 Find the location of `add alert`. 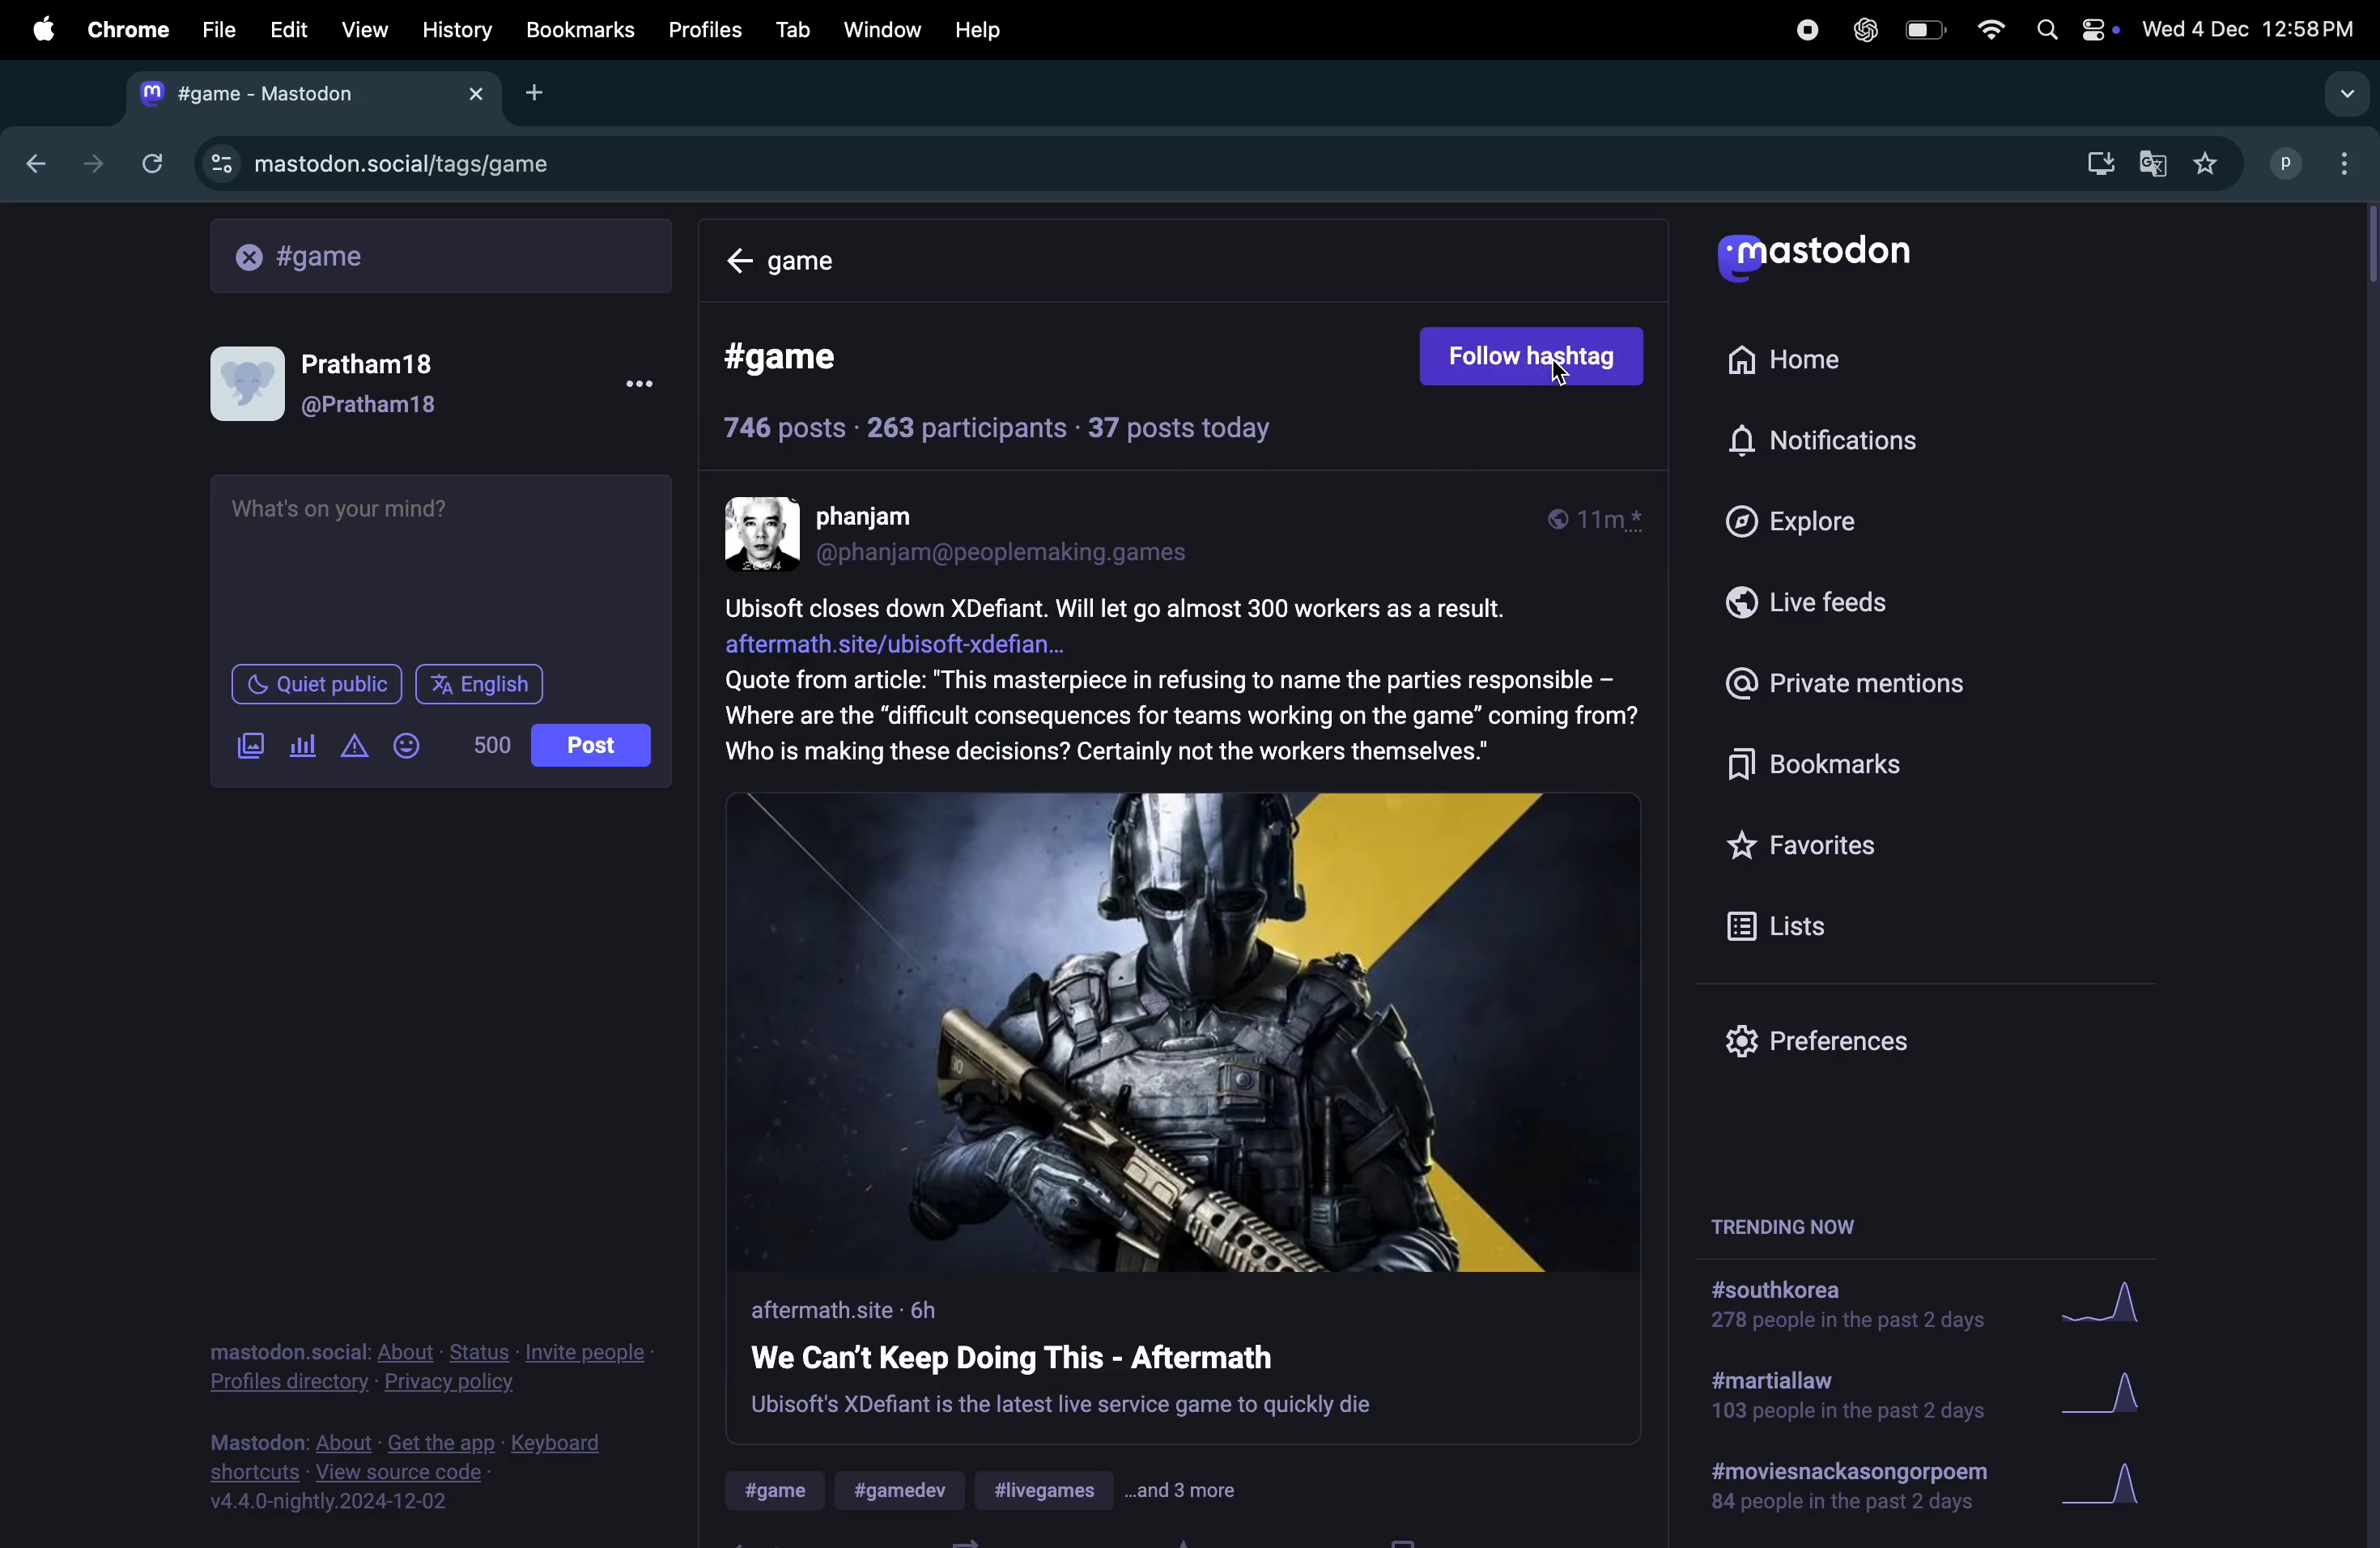

add alert is located at coordinates (358, 747).